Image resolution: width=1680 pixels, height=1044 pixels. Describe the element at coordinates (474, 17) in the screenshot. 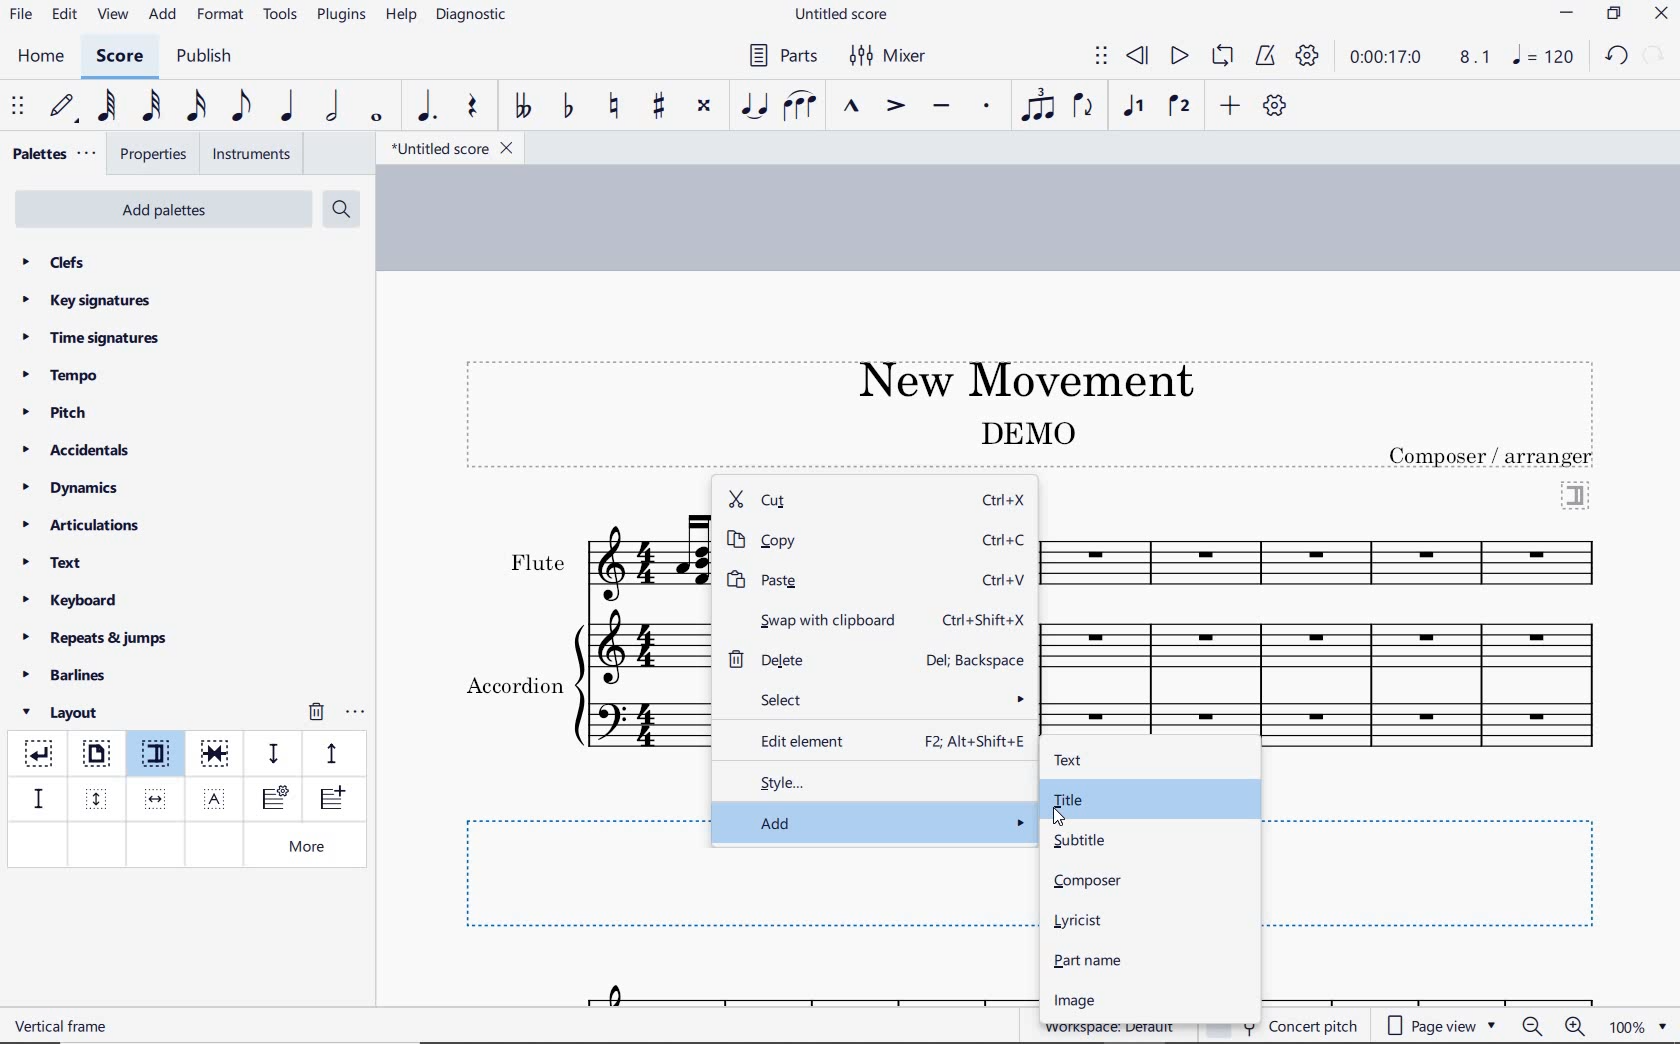

I see `diagnostic` at that location.